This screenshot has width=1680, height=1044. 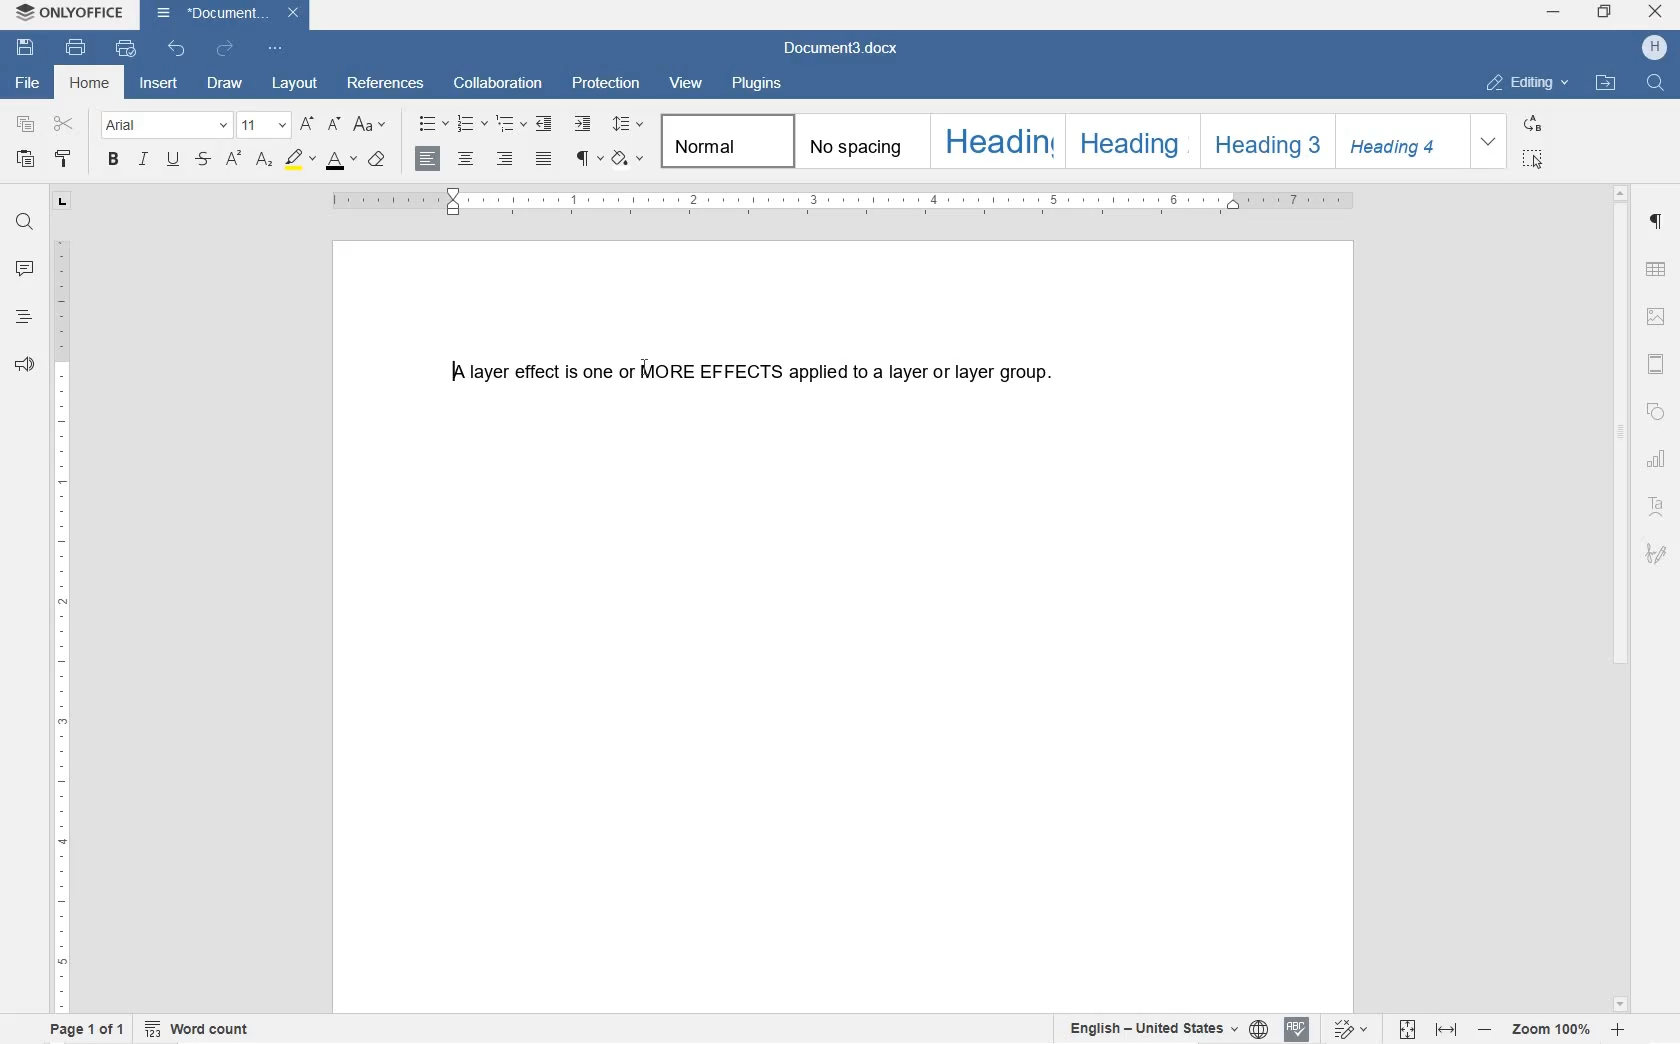 I want to click on SUBSCRIPT, so click(x=264, y=160).